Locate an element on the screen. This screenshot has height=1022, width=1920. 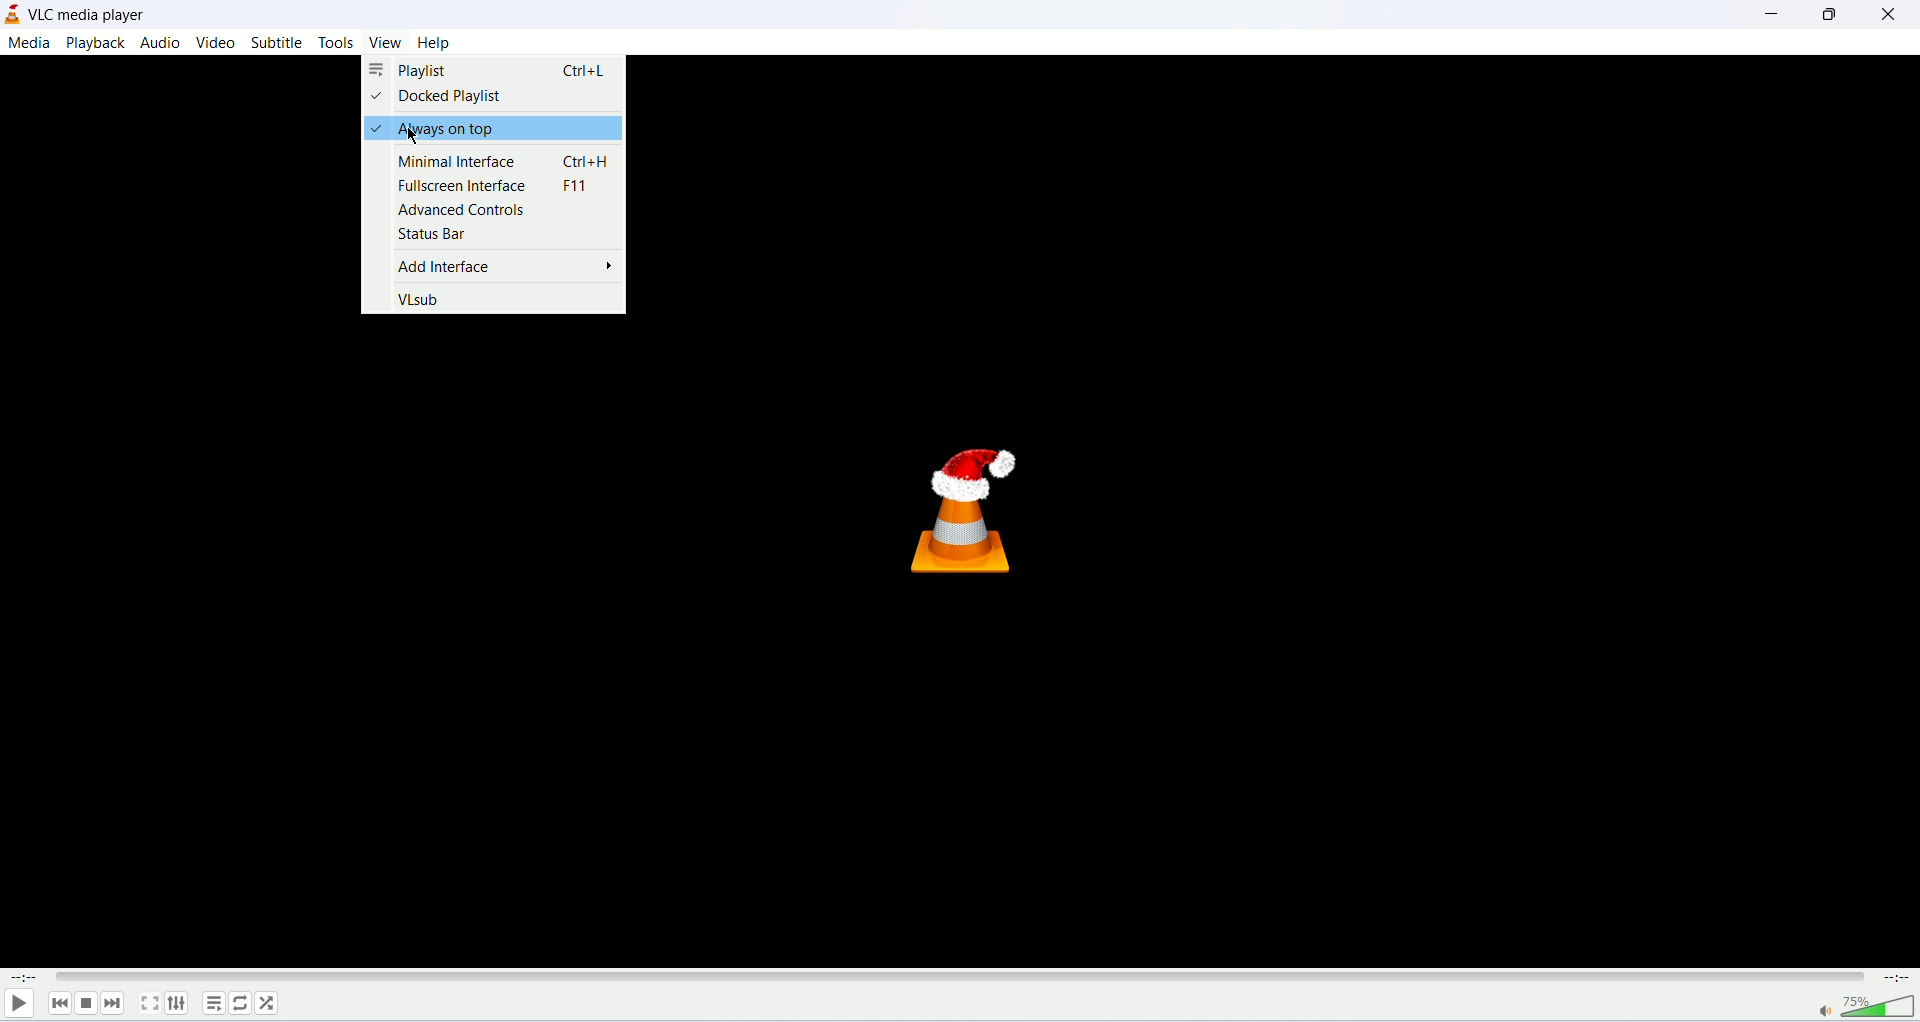
add interfaces is located at coordinates (508, 266).